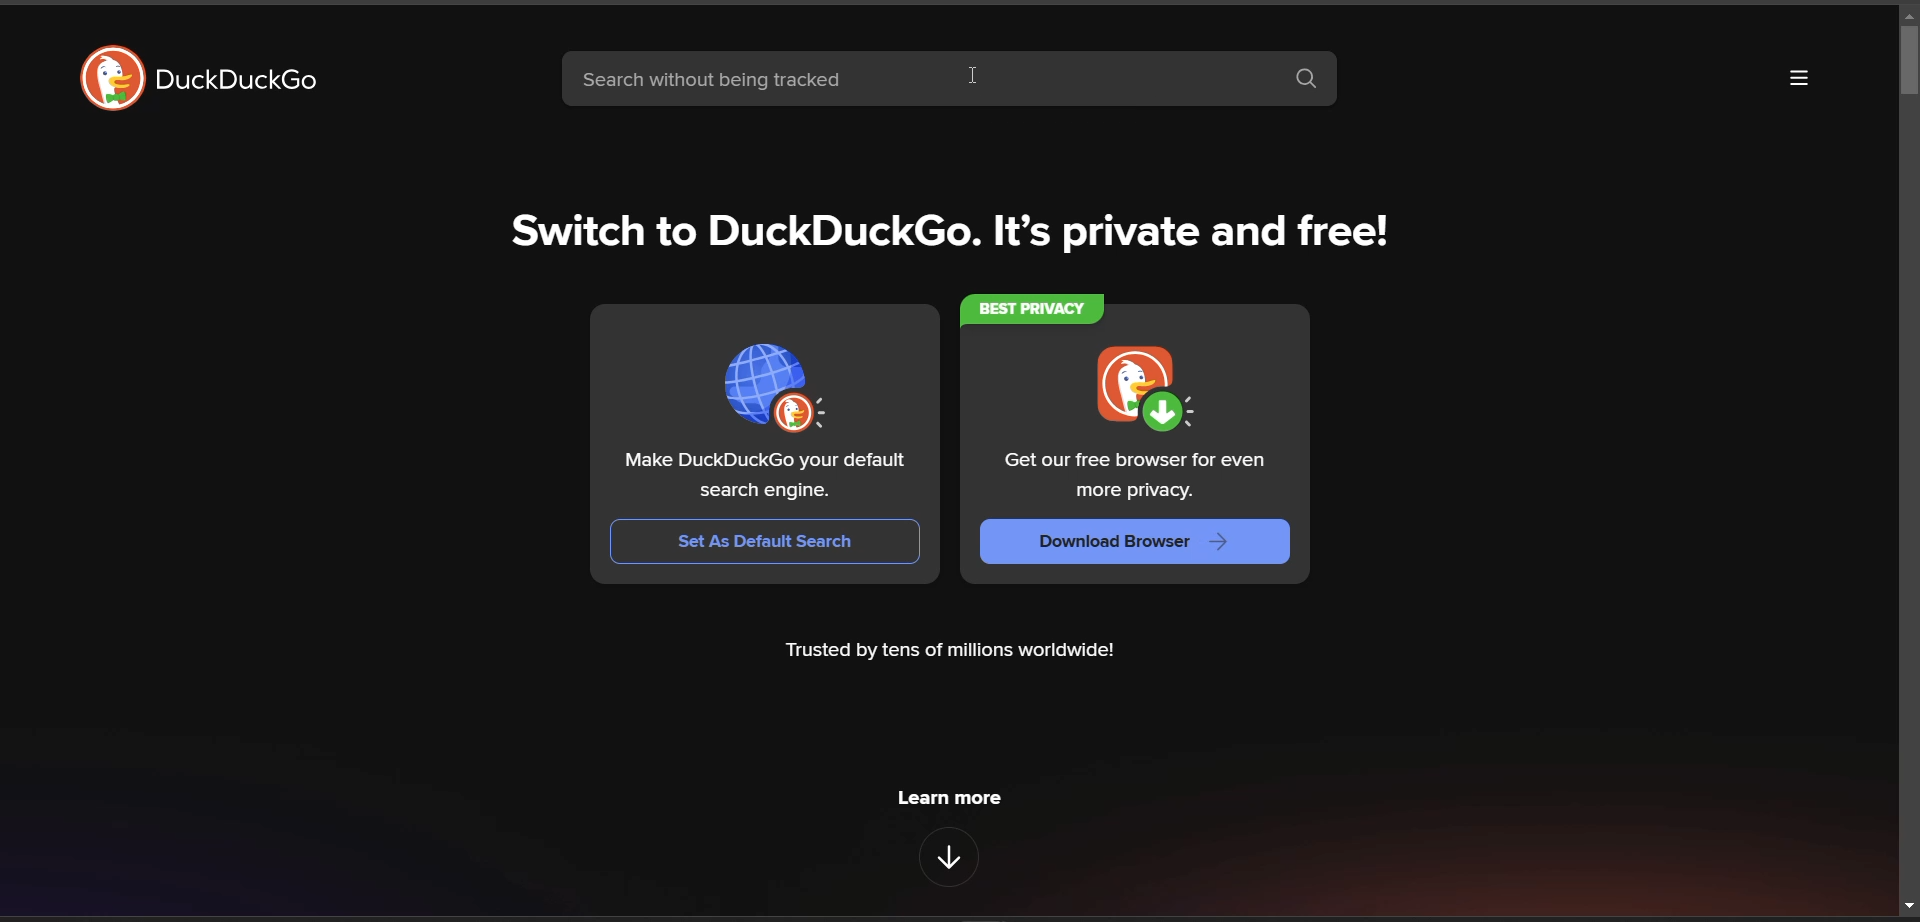 The width and height of the screenshot is (1920, 922). I want to click on text, so click(1135, 477).